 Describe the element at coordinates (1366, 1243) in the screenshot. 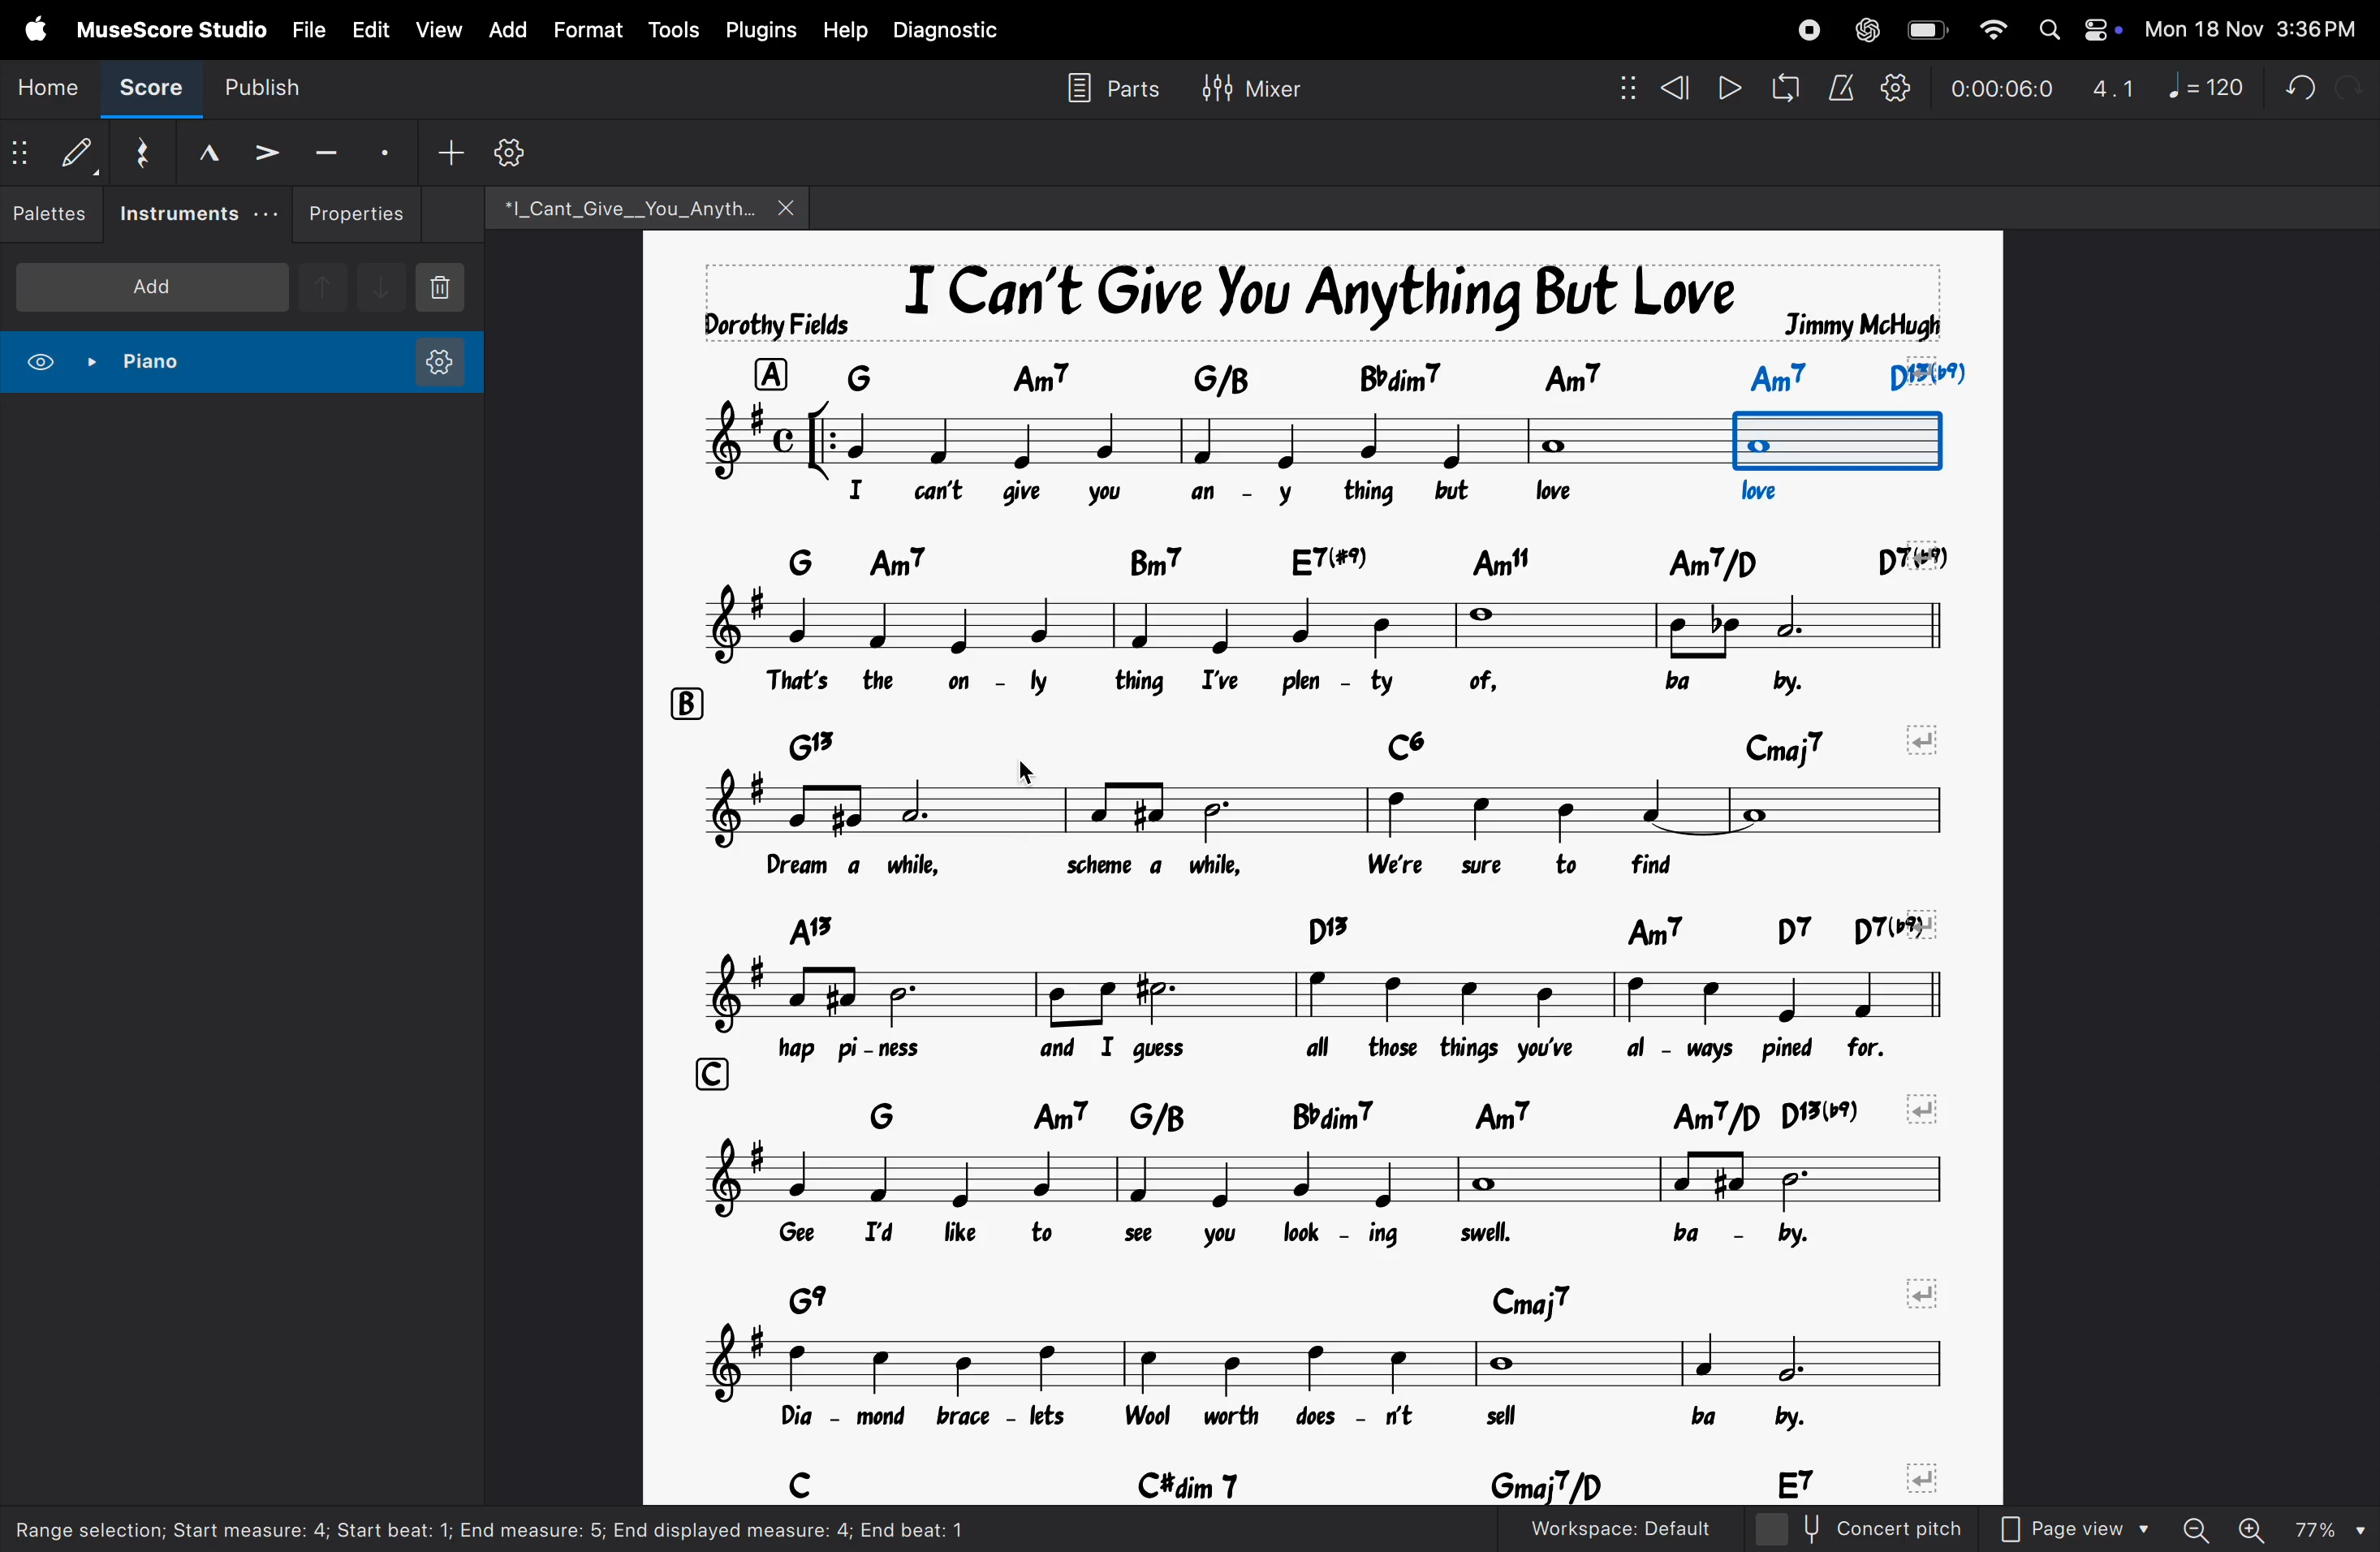

I see `lyrics` at that location.